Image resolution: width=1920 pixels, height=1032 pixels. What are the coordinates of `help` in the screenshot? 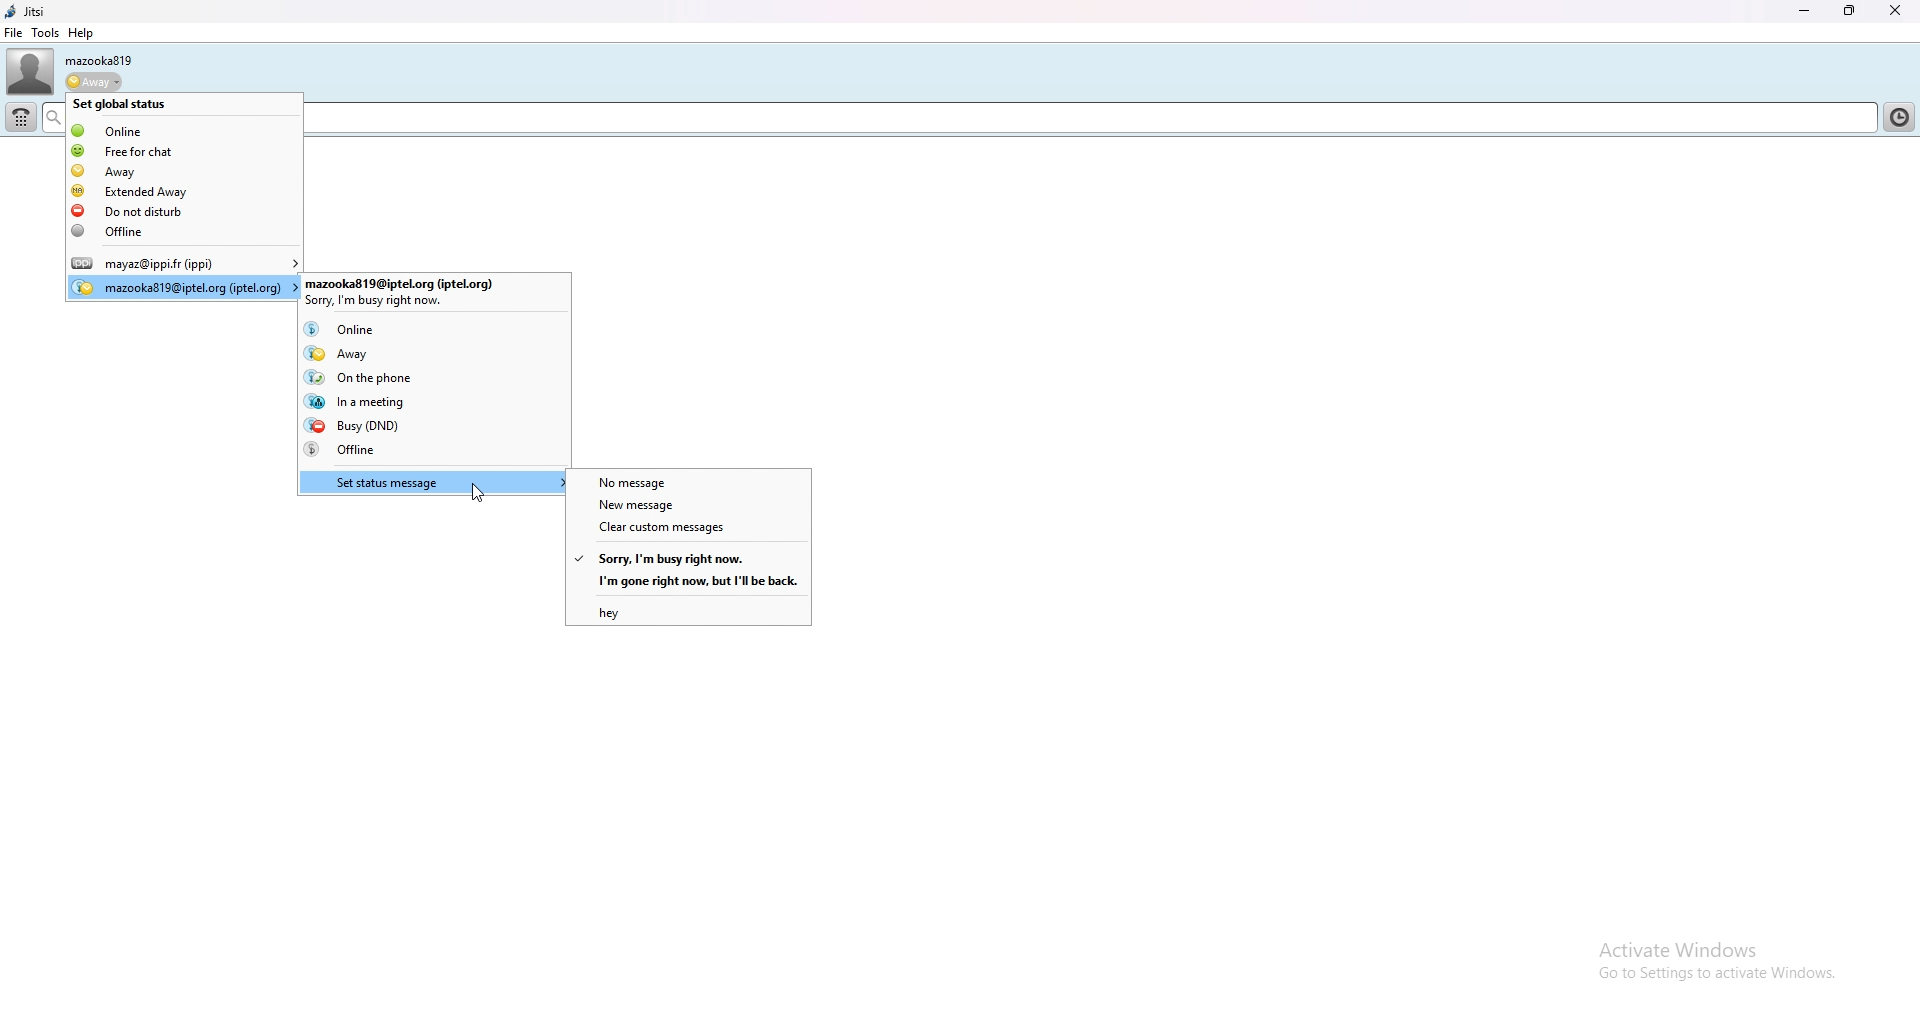 It's located at (80, 33).